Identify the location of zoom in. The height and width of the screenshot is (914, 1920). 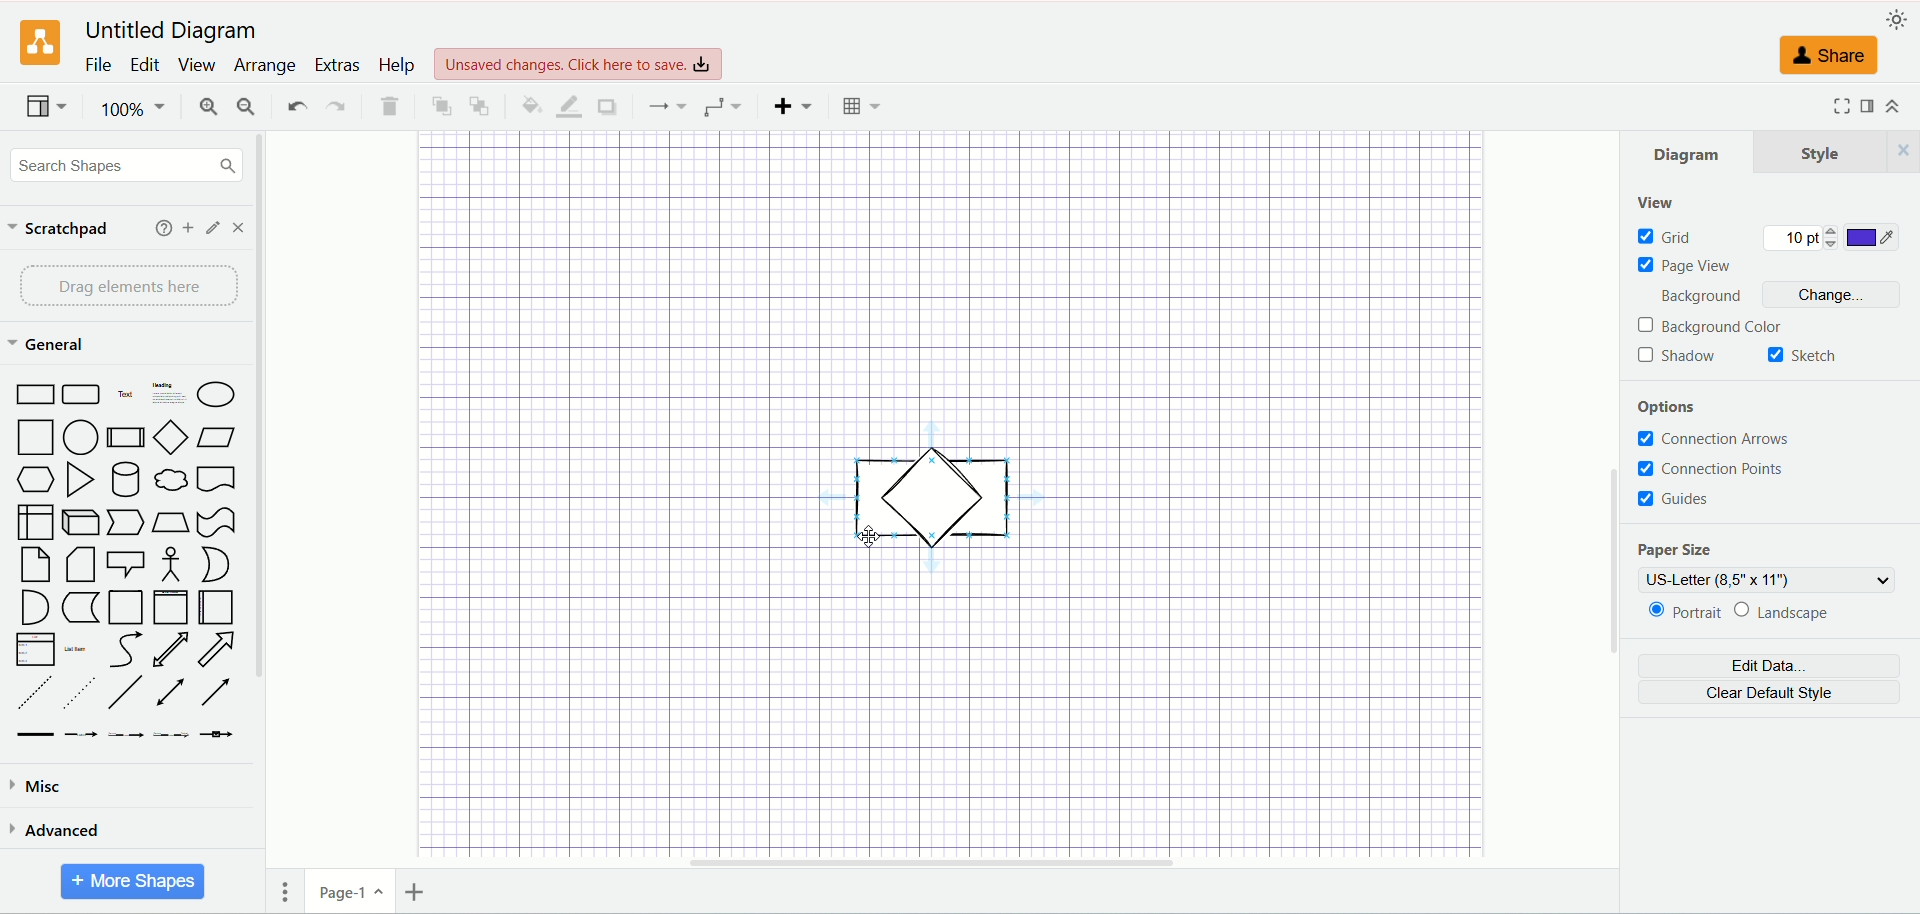
(205, 105).